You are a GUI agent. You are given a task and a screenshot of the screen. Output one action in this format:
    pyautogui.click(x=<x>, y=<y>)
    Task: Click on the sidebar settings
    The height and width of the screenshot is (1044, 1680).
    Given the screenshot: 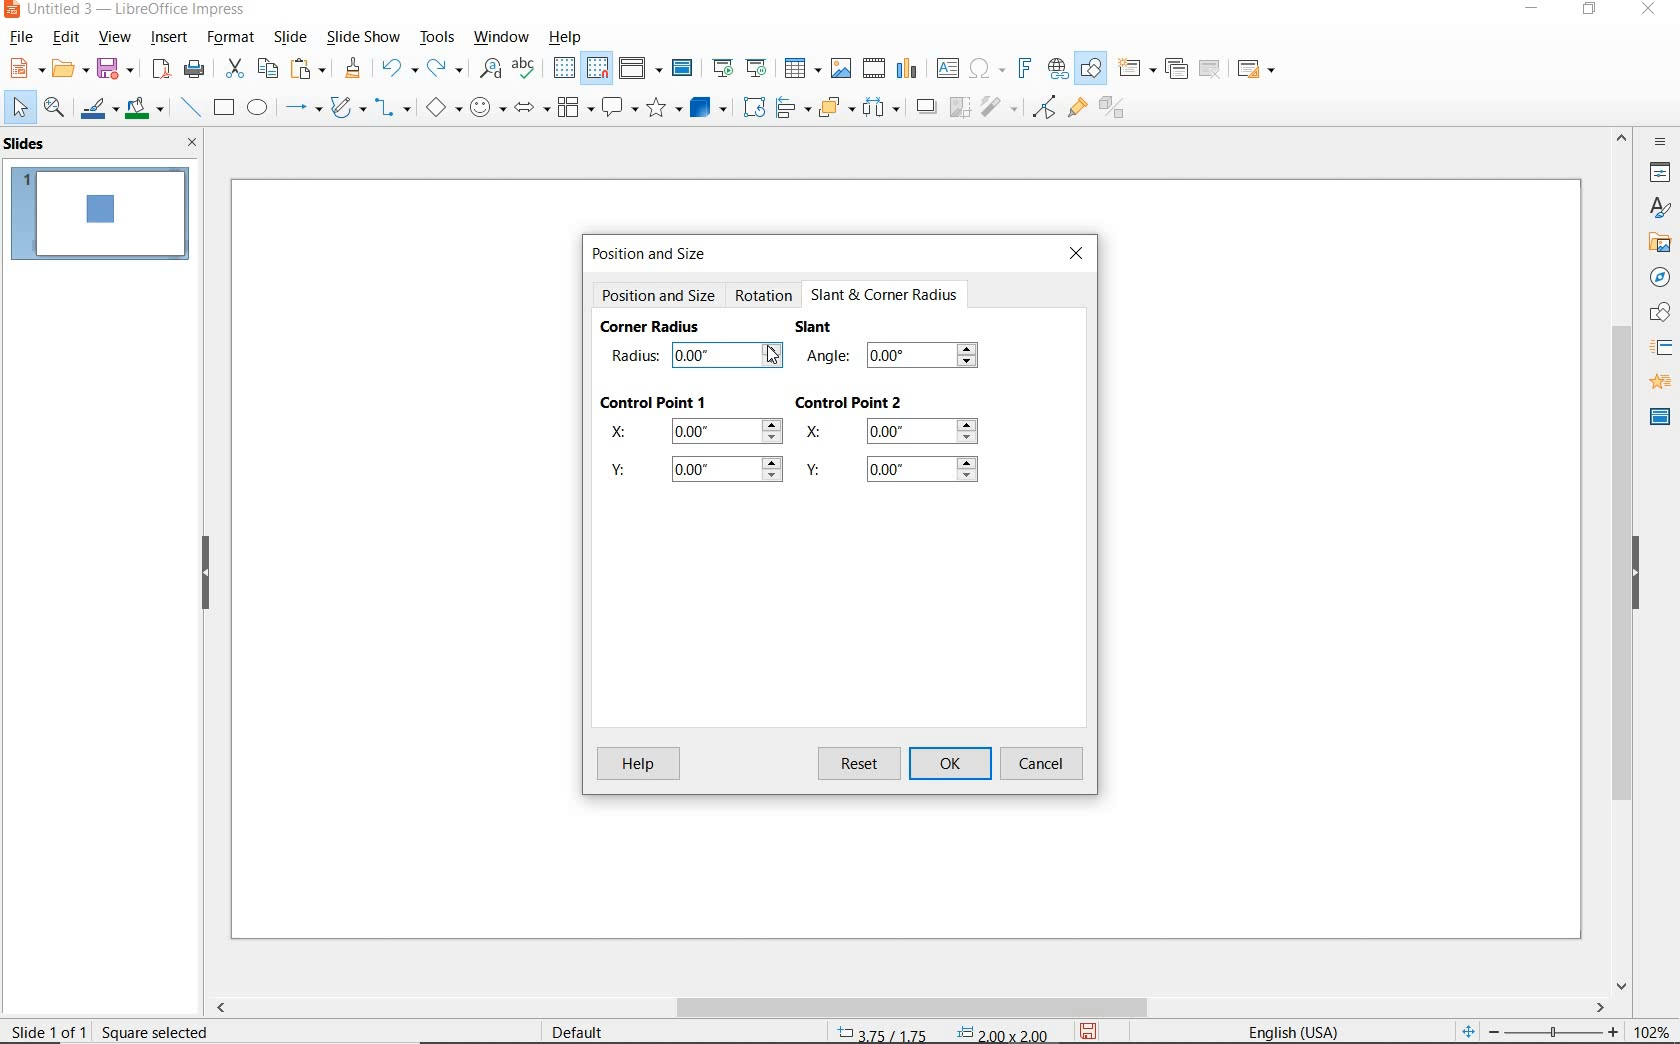 What is the action you would take?
    pyautogui.click(x=1661, y=143)
    